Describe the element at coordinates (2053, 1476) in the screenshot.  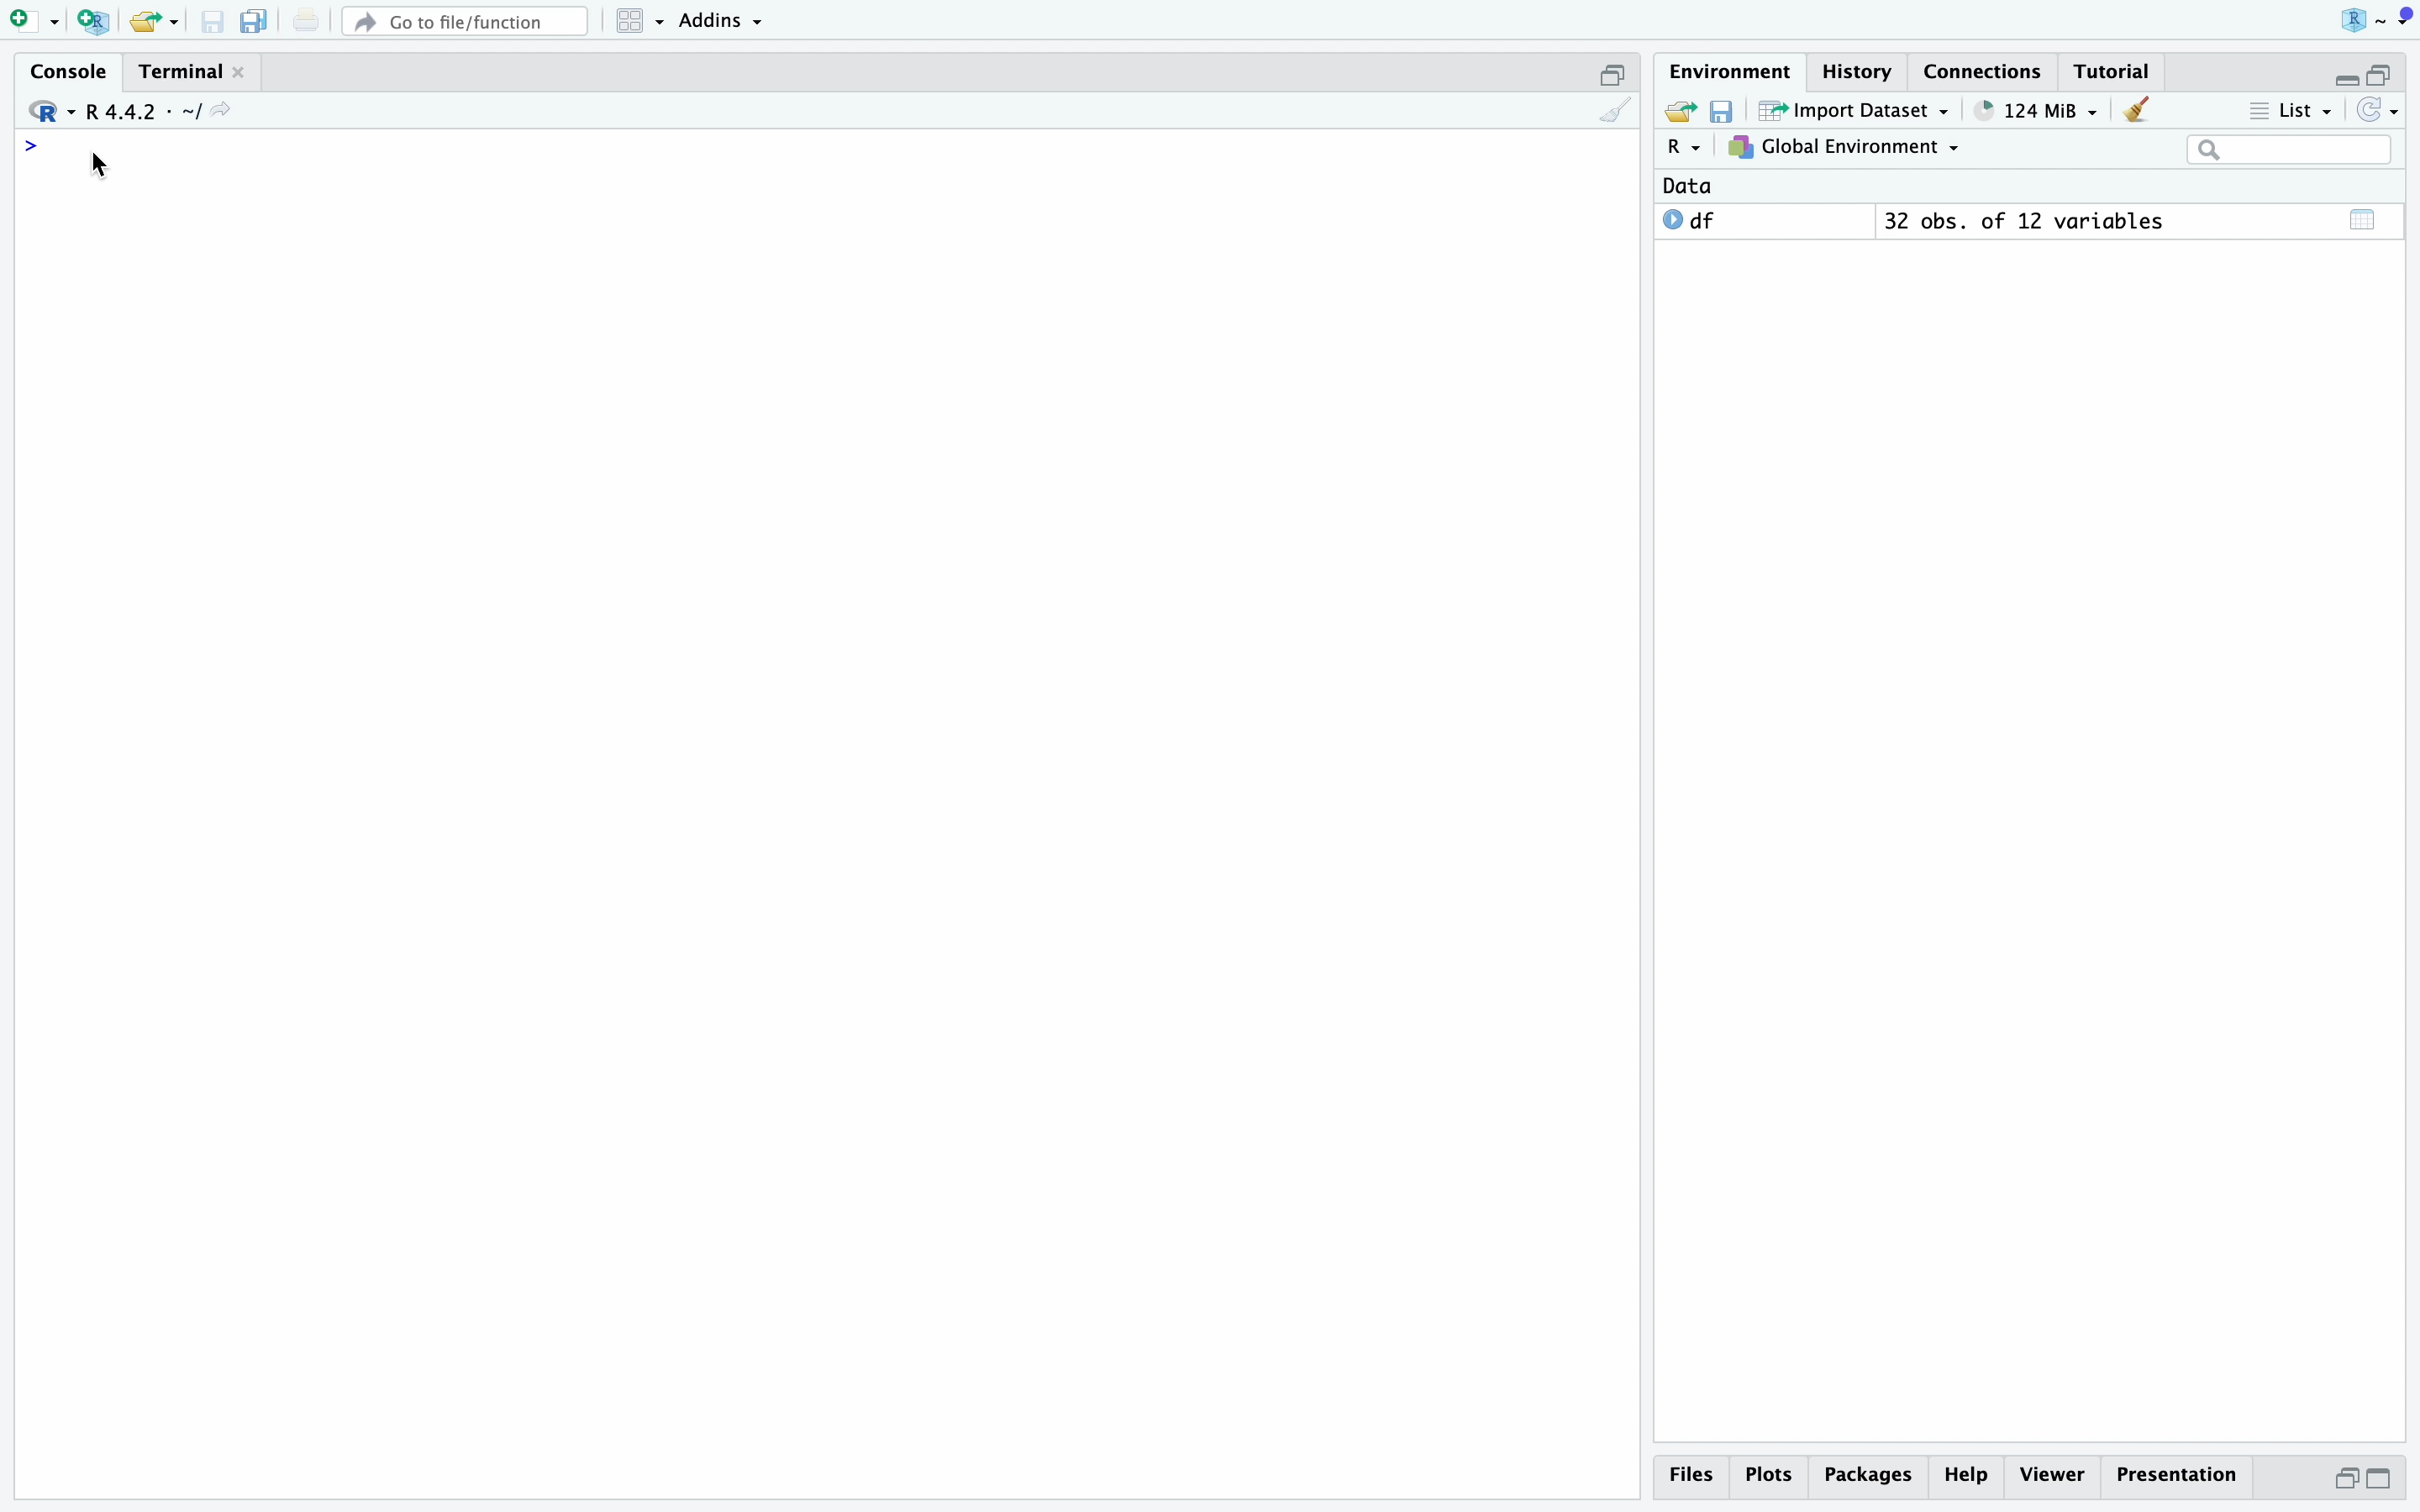
I see `viewer` at that location.